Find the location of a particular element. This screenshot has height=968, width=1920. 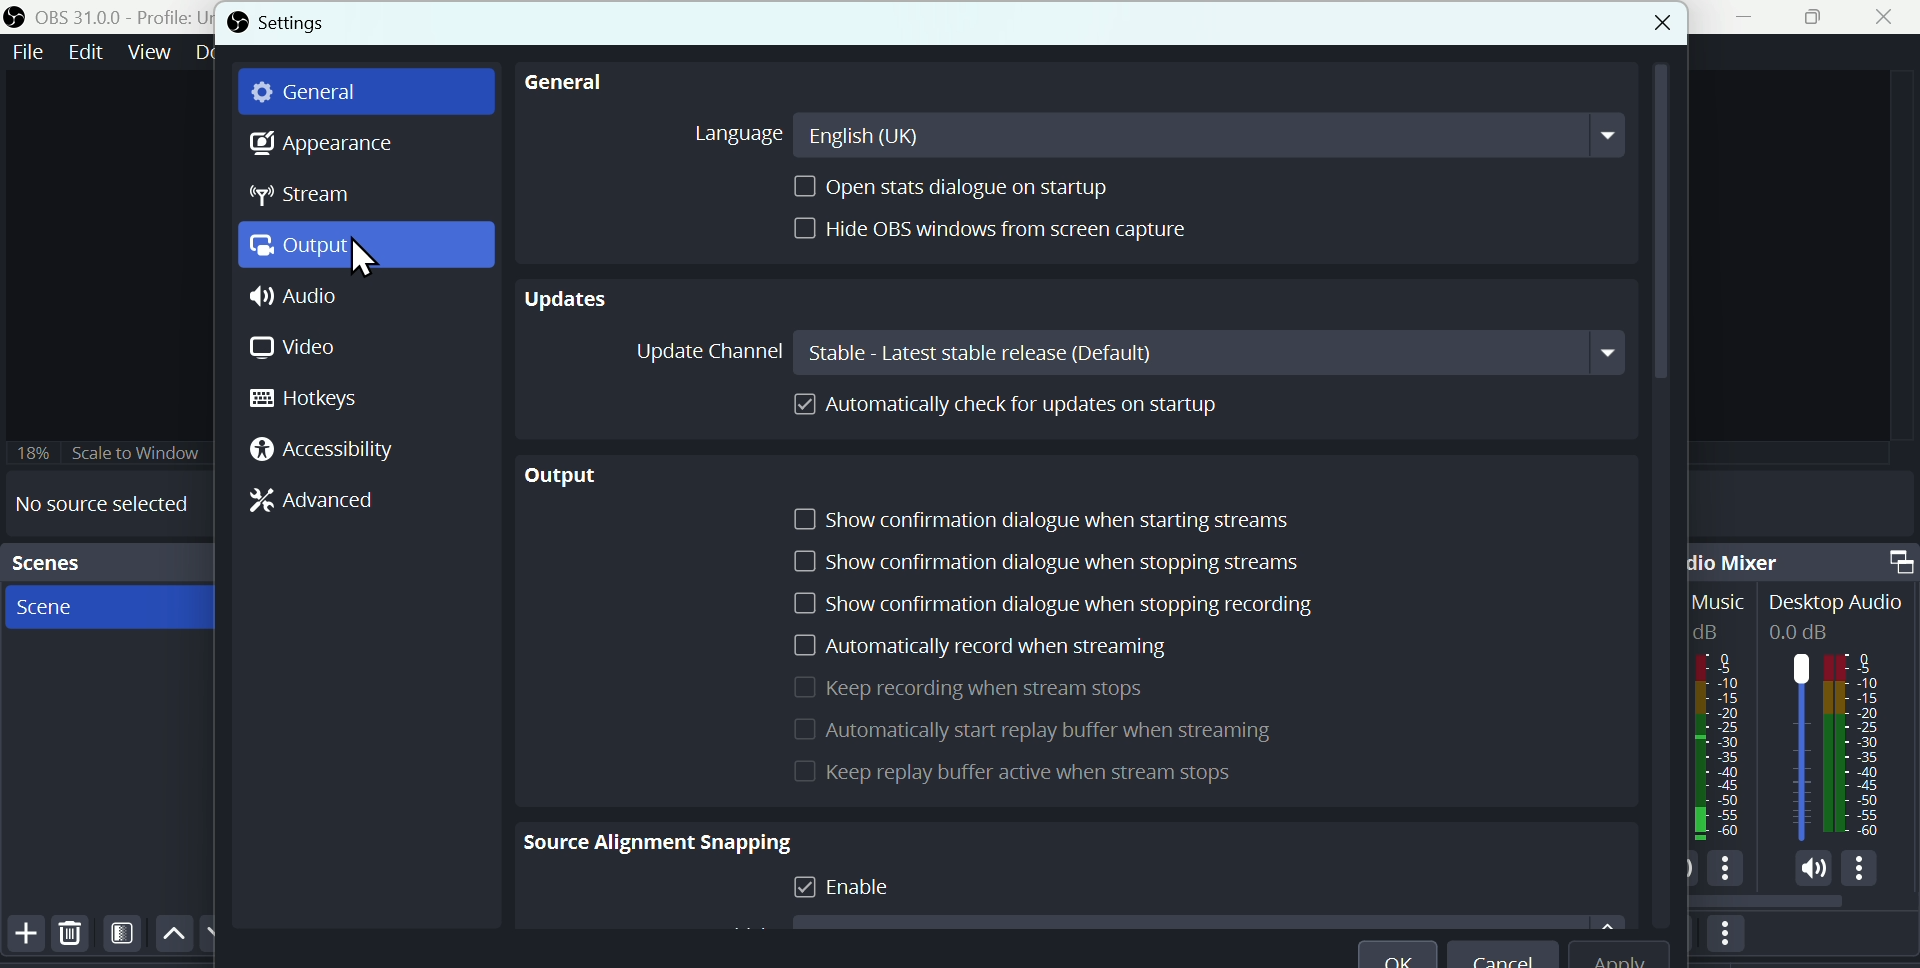

general is located at coordinates (330, 89).